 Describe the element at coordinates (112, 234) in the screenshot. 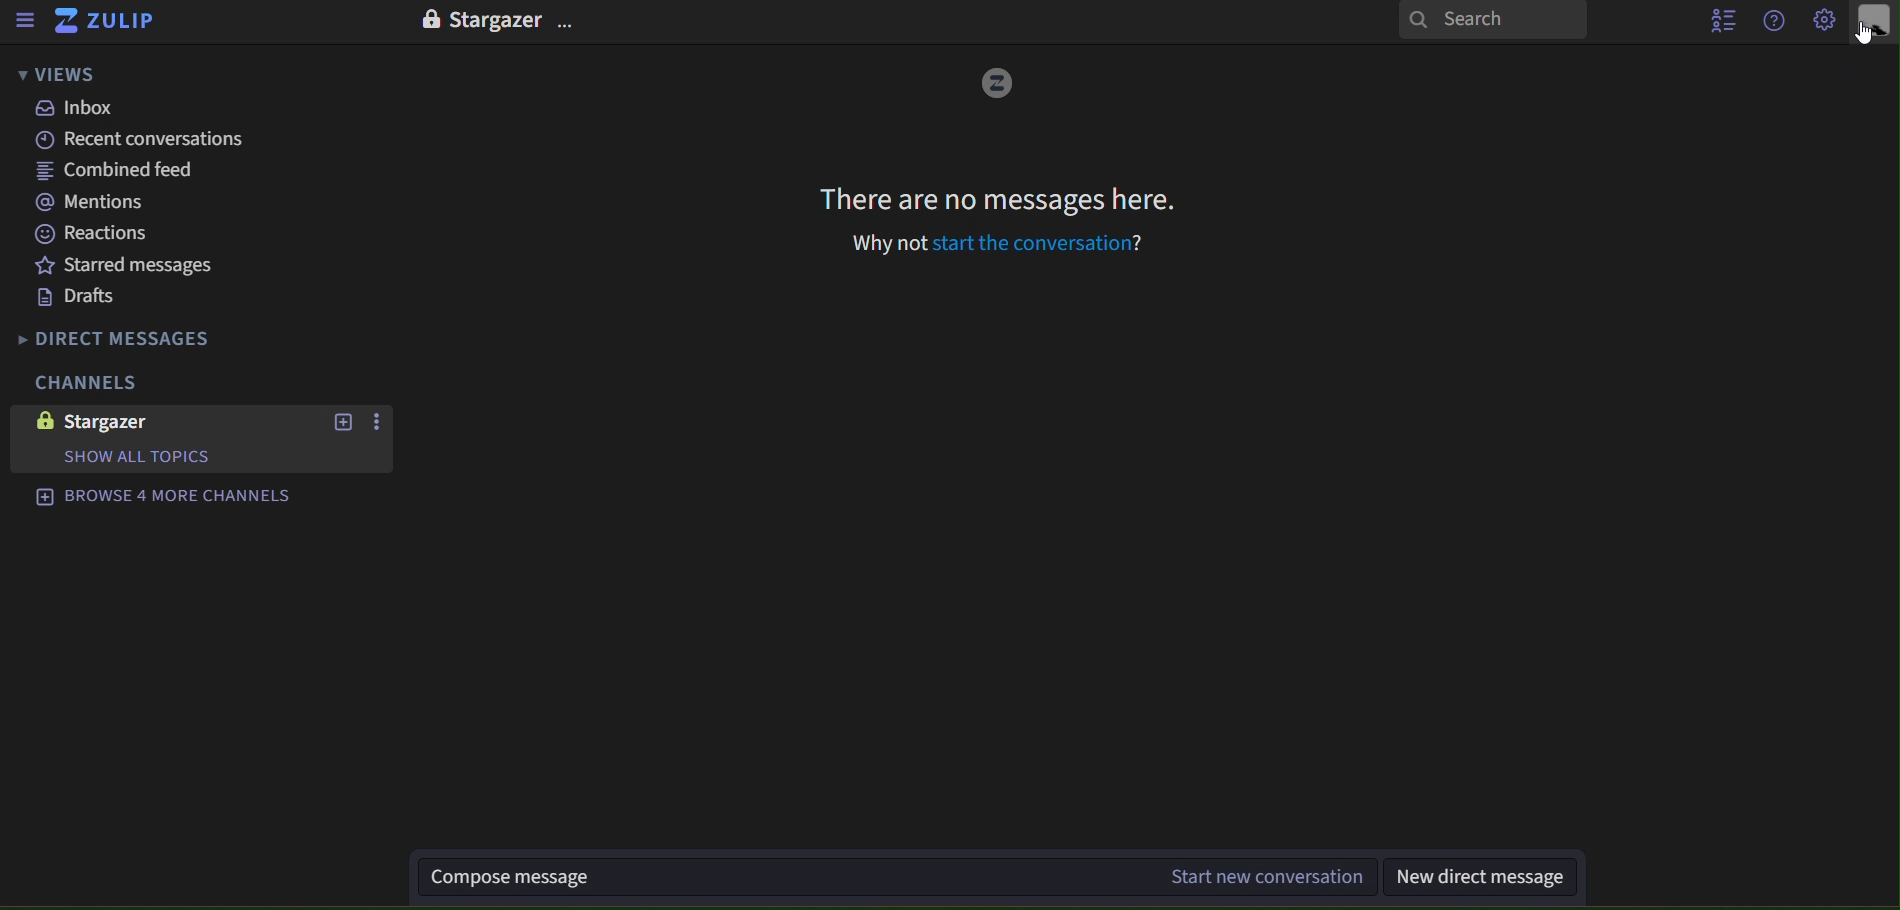

I see `reactions` at that location.